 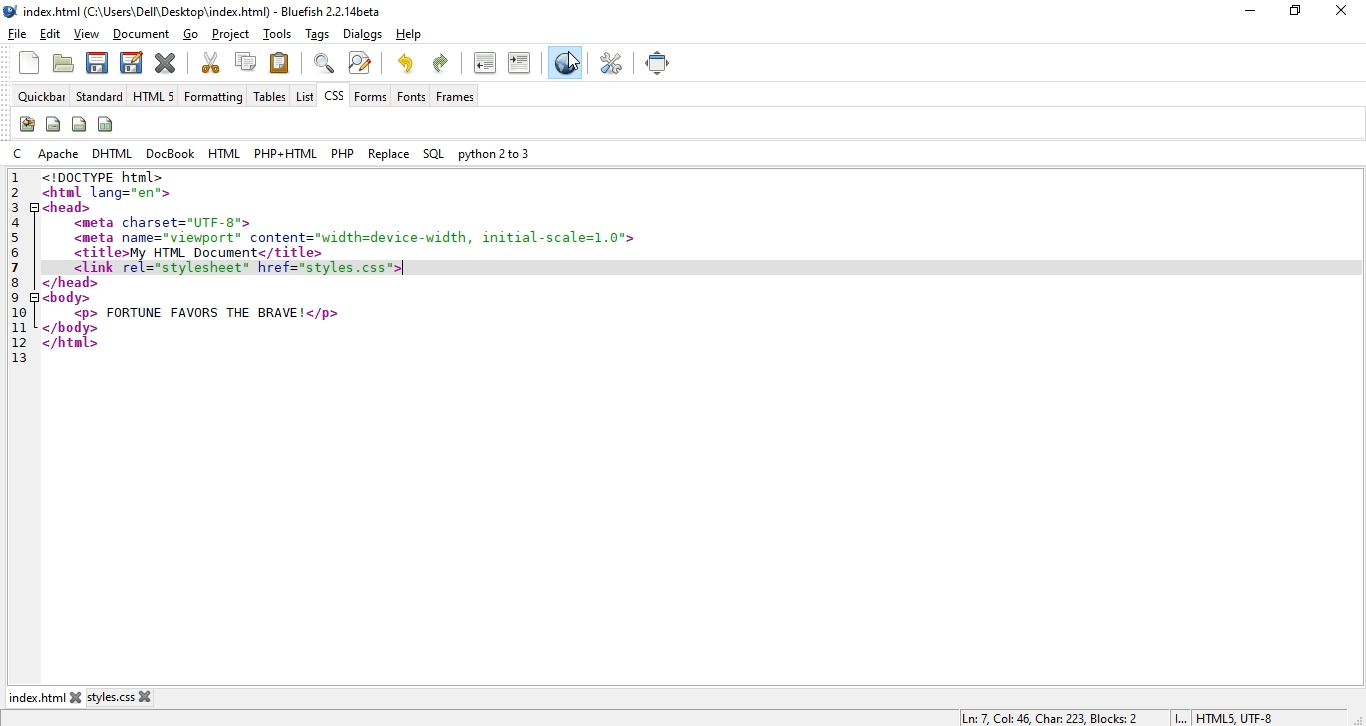 What do you see at coordinates (26, 124) in the screenshot?
I see `create stylesheet` at bounding box center [26, 124].